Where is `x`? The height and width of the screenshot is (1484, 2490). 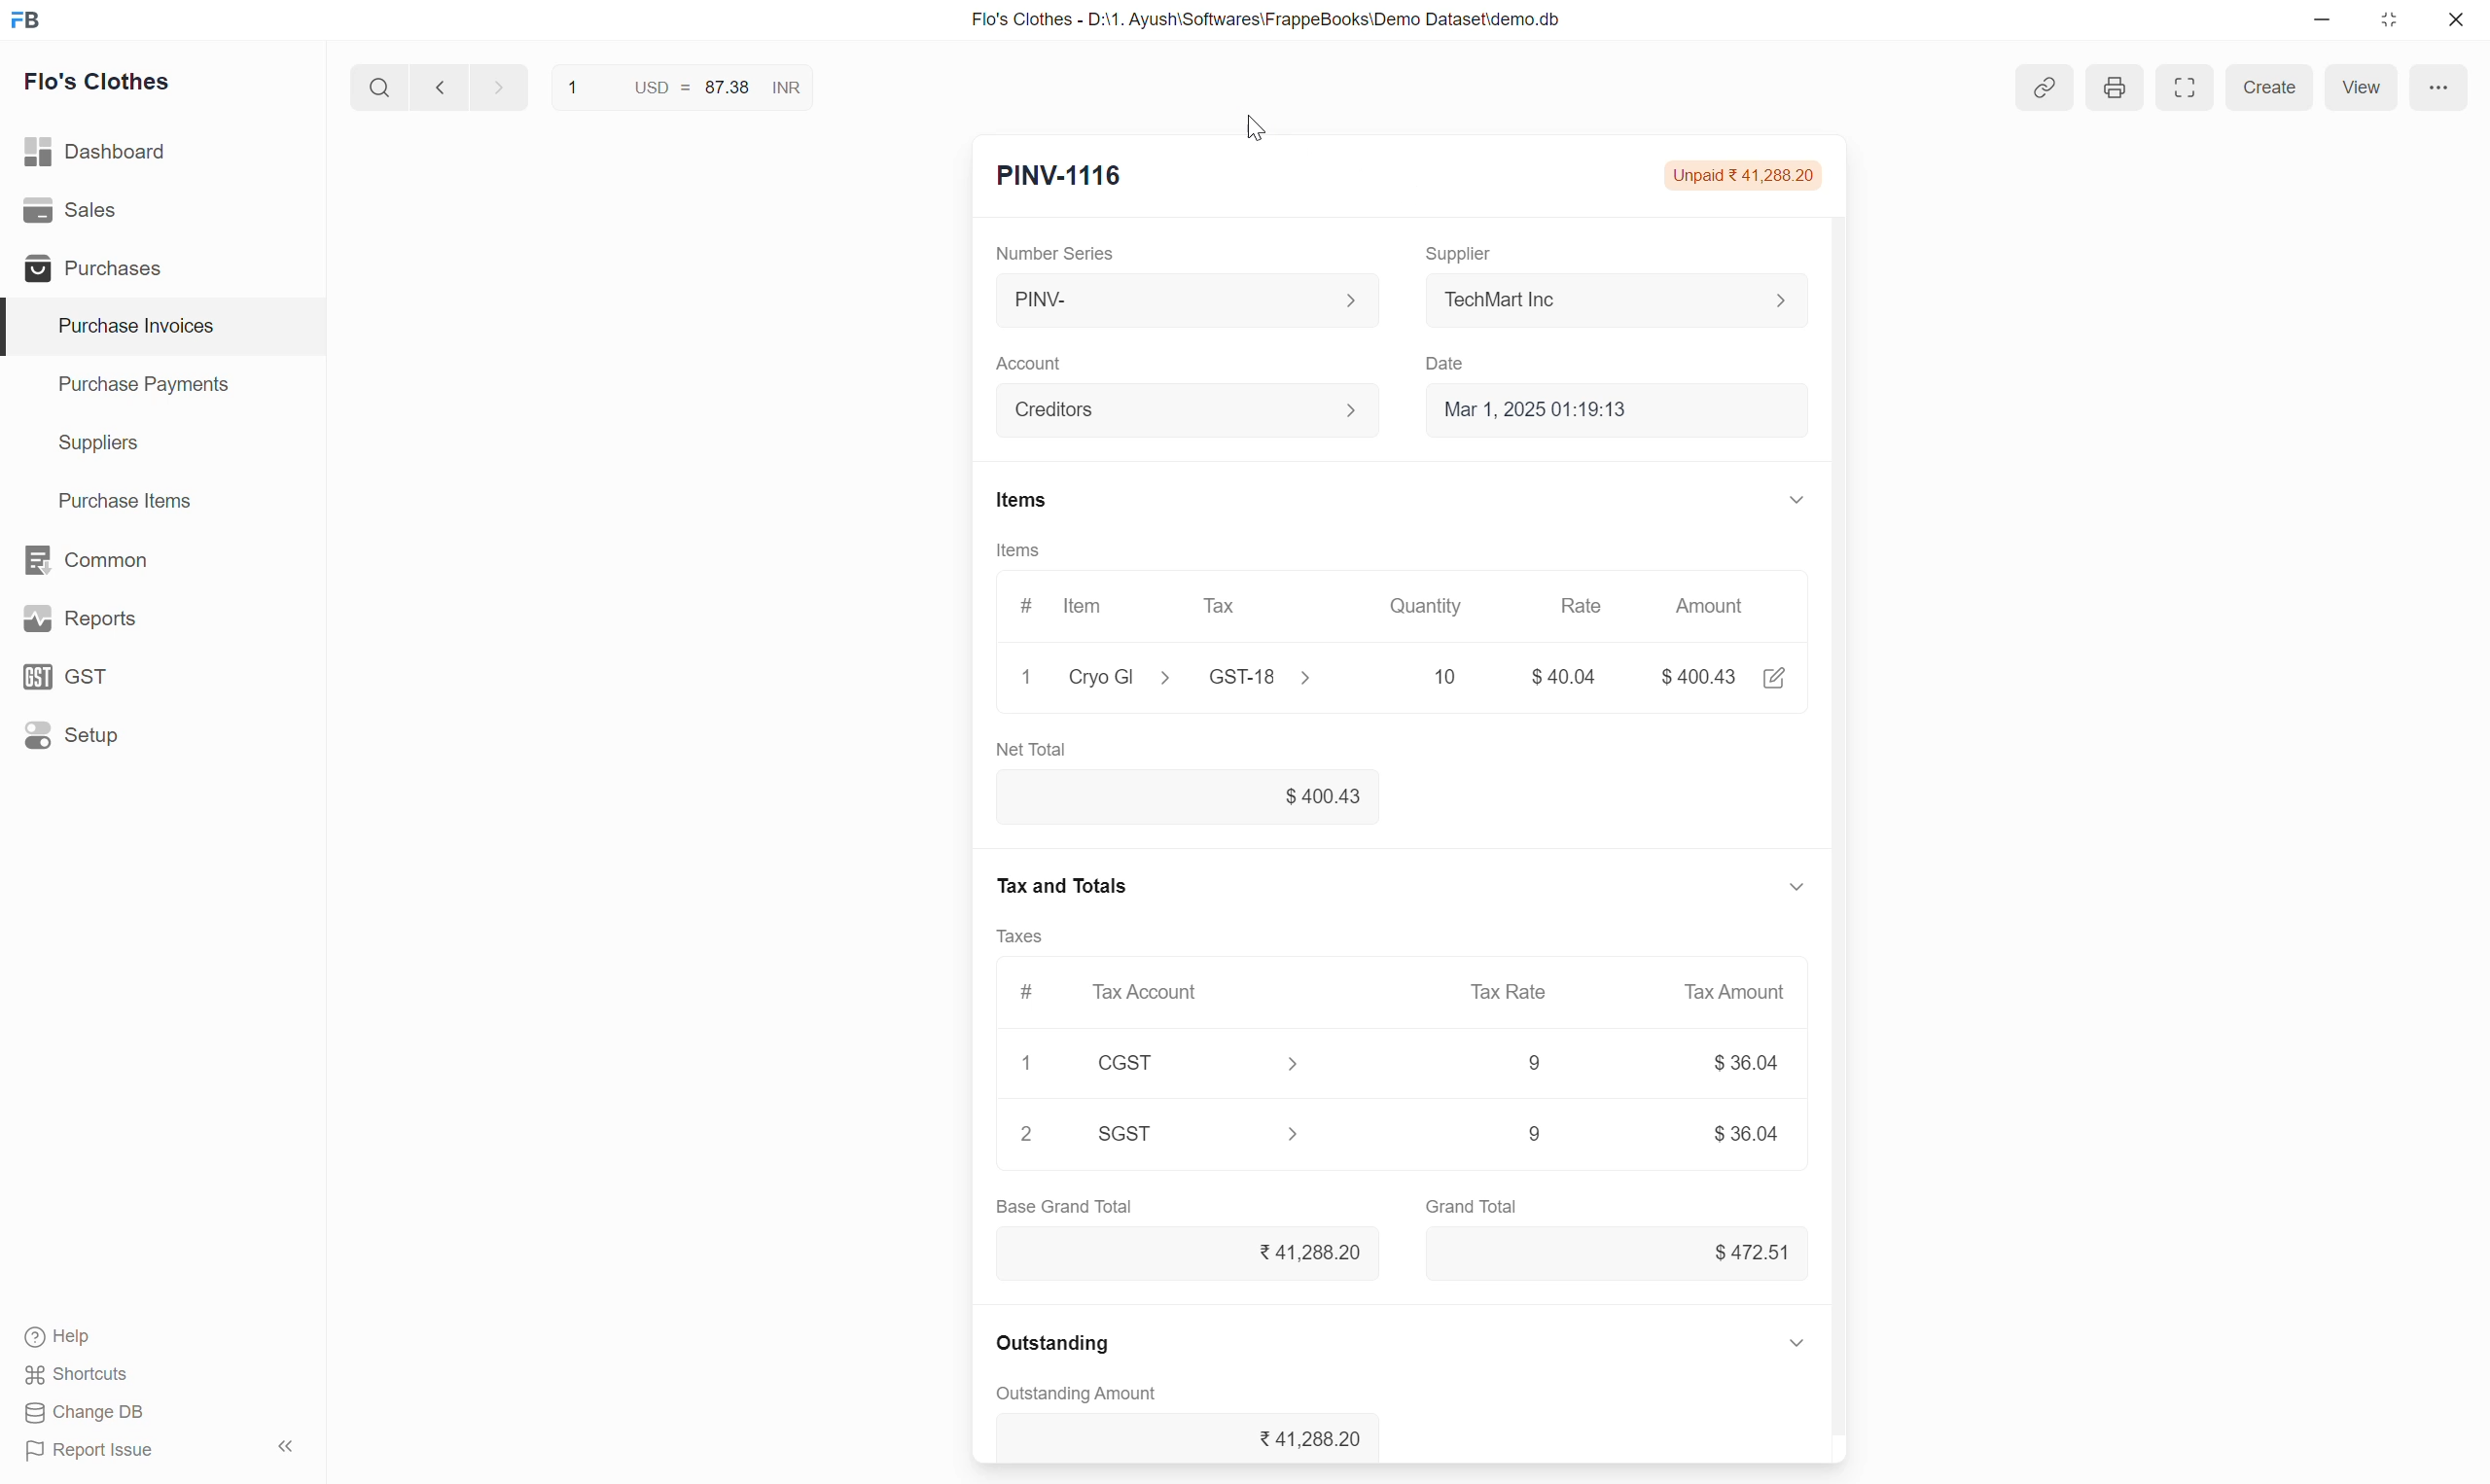 x is located at coordinates (1028, 680).